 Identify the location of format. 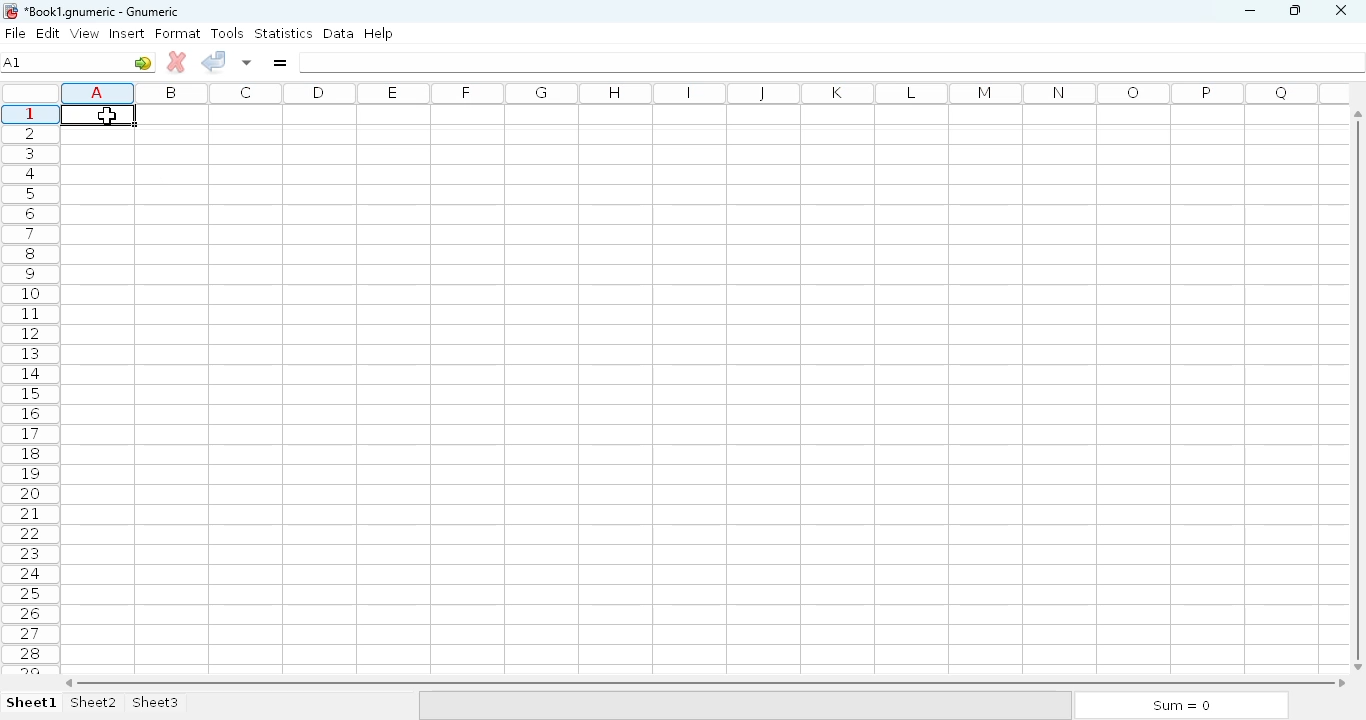
(178, 33).